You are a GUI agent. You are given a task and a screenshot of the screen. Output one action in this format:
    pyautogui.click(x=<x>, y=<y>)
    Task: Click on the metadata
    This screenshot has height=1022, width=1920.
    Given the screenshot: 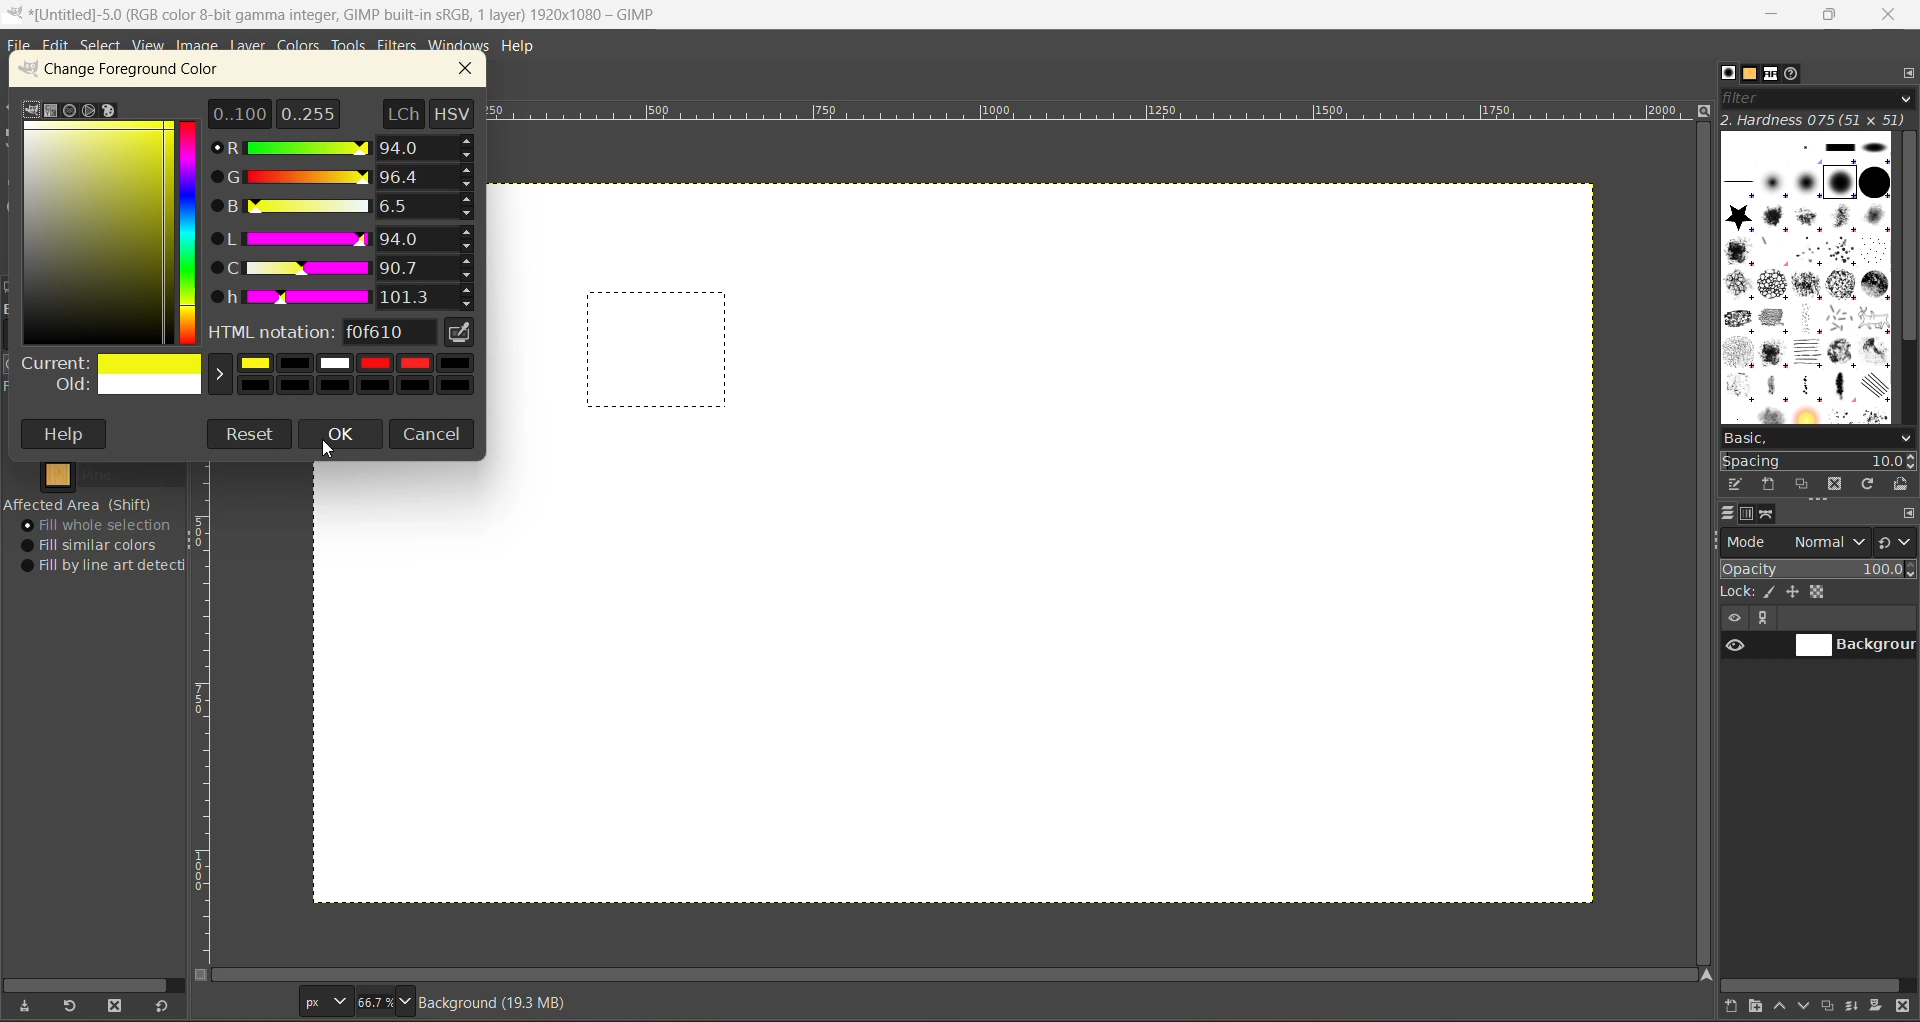 What is the action you would take?
    pyautogui.click(x=503, y=1002)
    